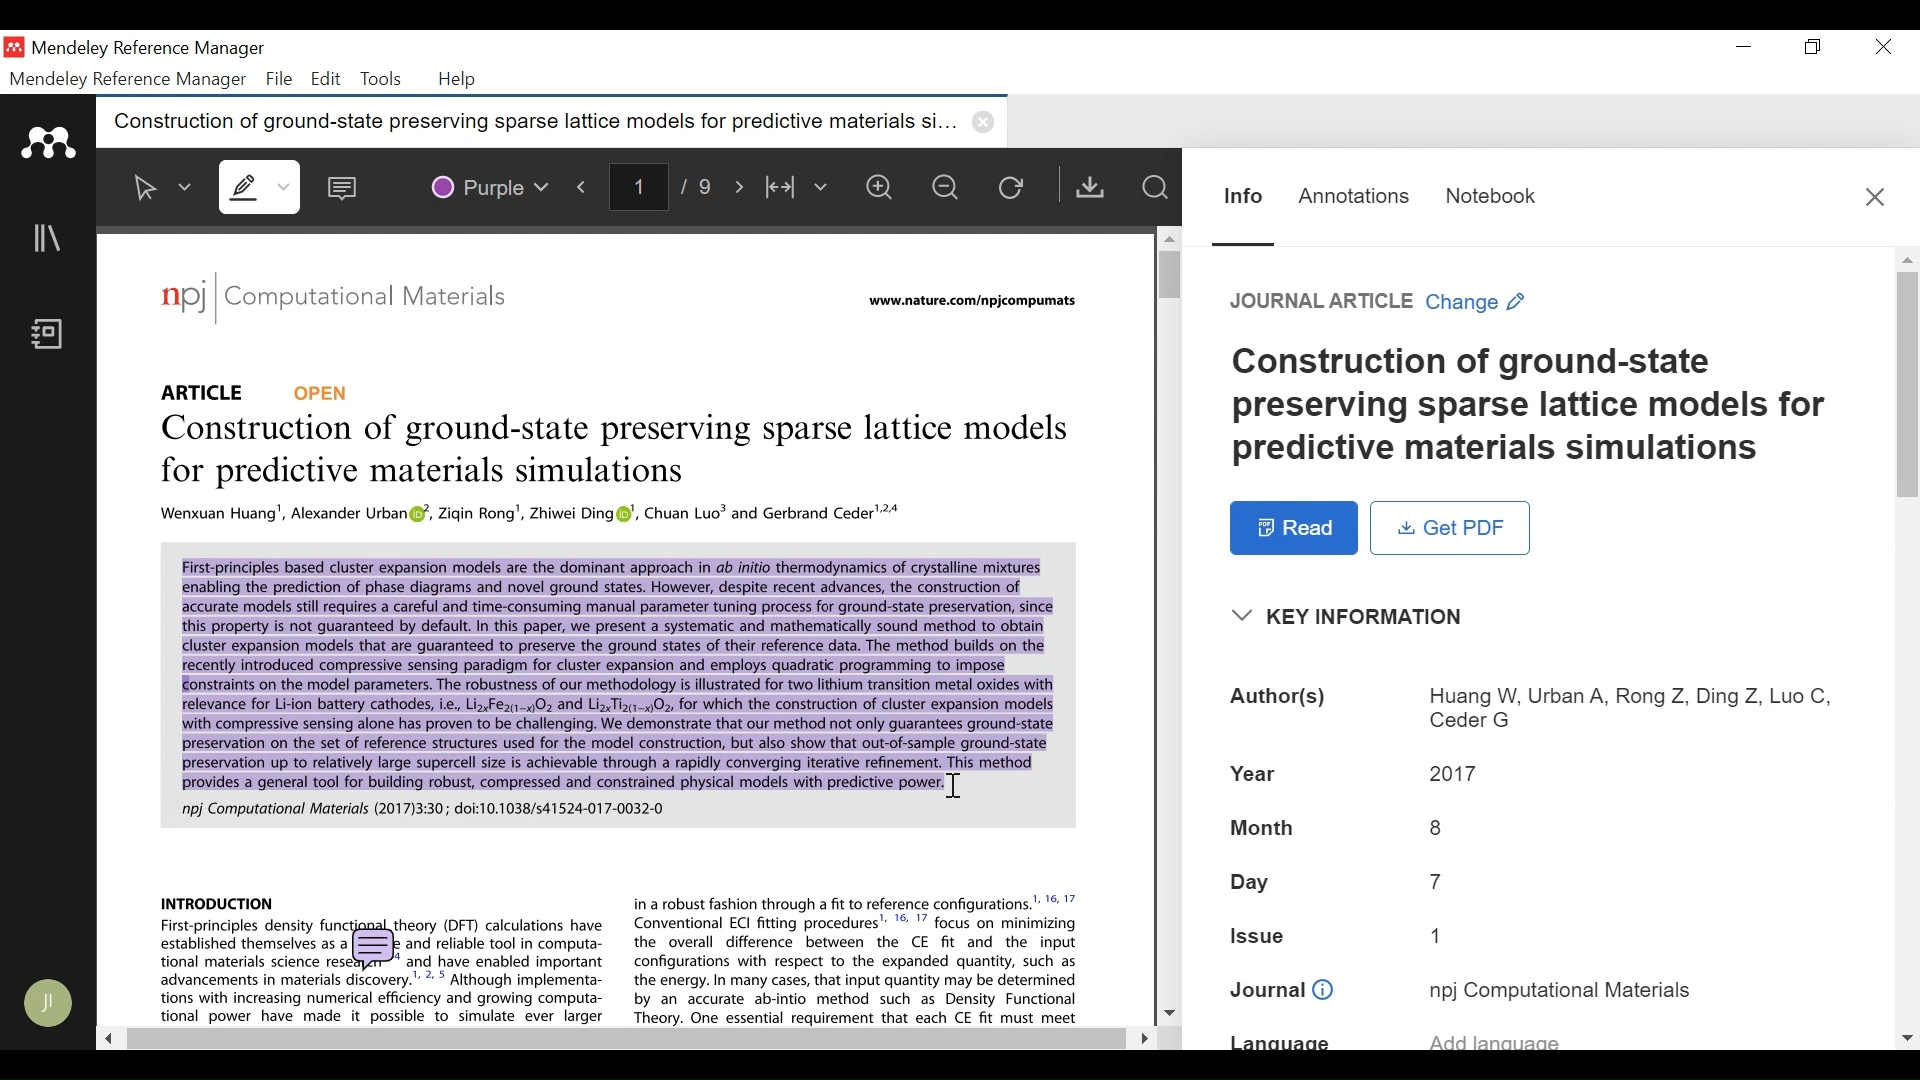 This screenshot has height=1080, width=1920. Describe the element at coordinates (1244, 197) in the screenshot. I see `Information ` at that location.